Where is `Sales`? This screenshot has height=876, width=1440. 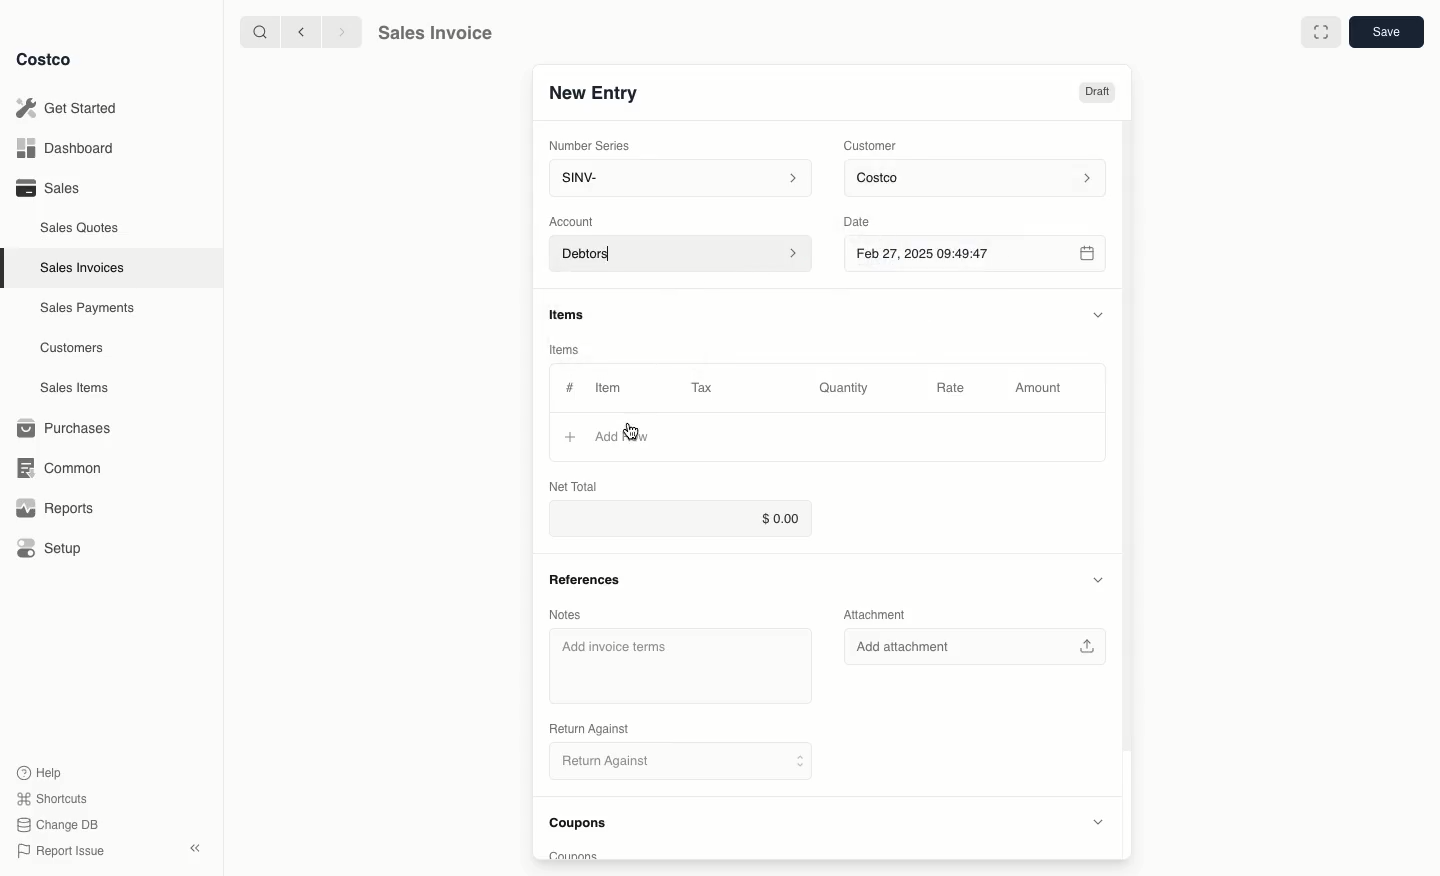
Sales is located at coordinates (46, 187).